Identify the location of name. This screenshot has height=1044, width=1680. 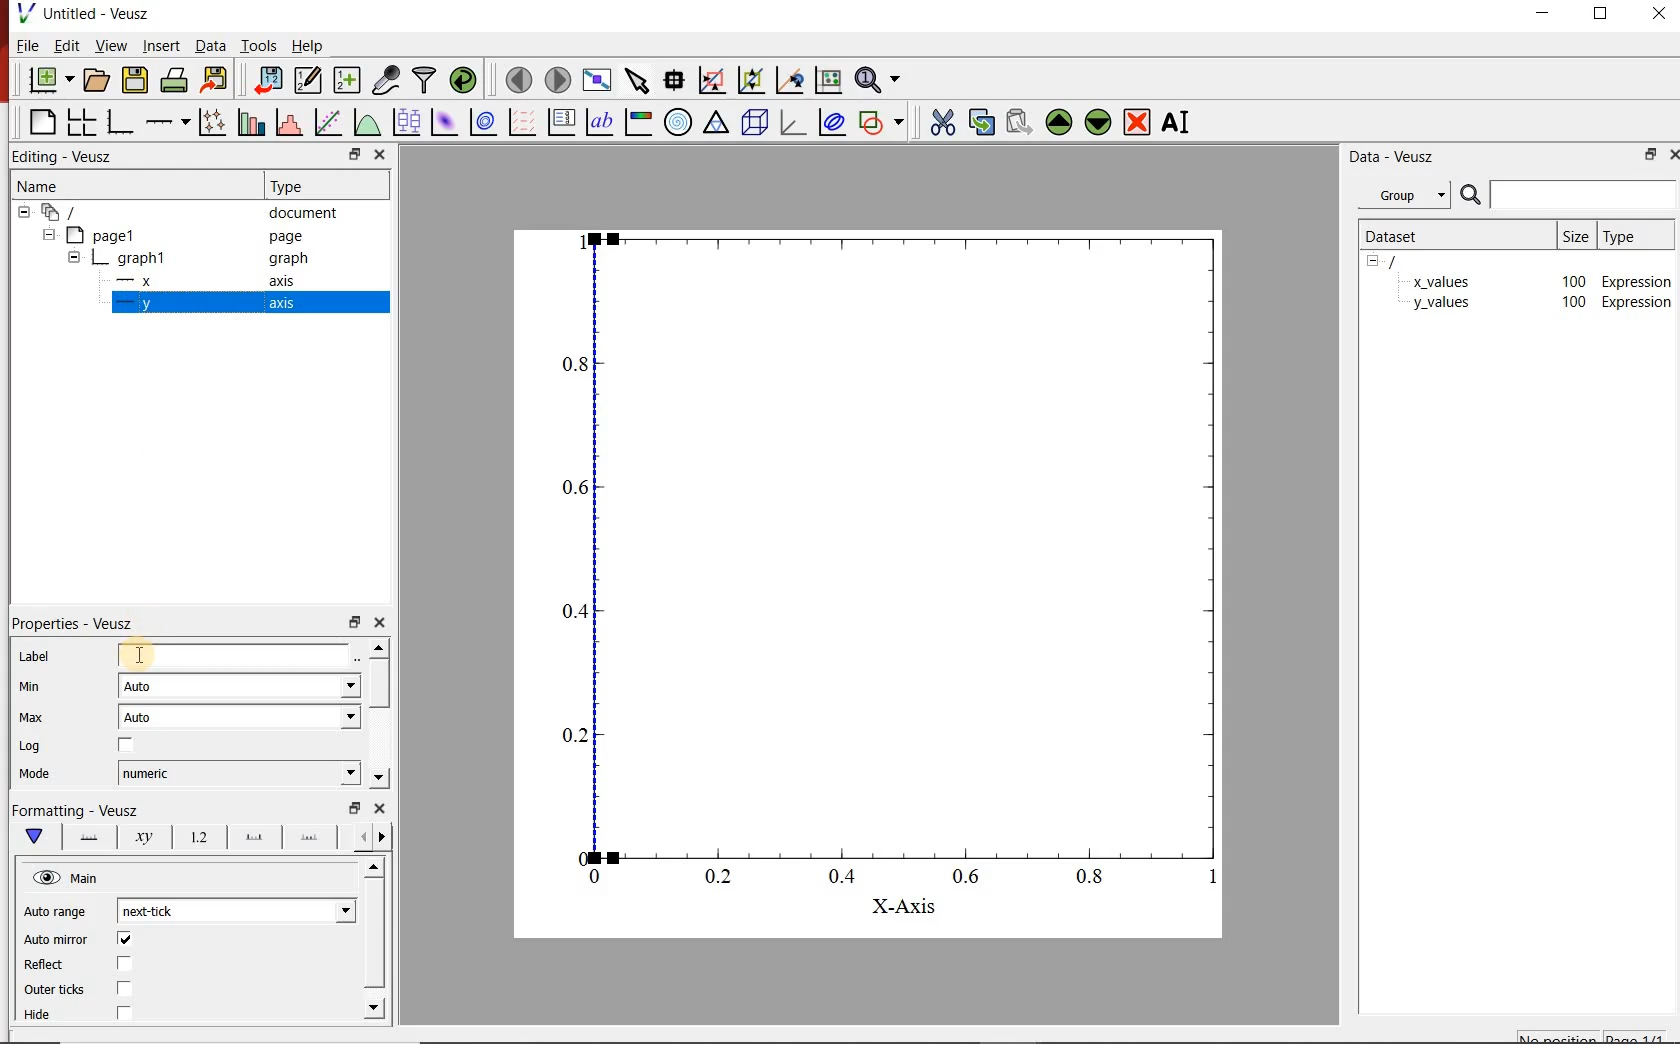
(40, 188).